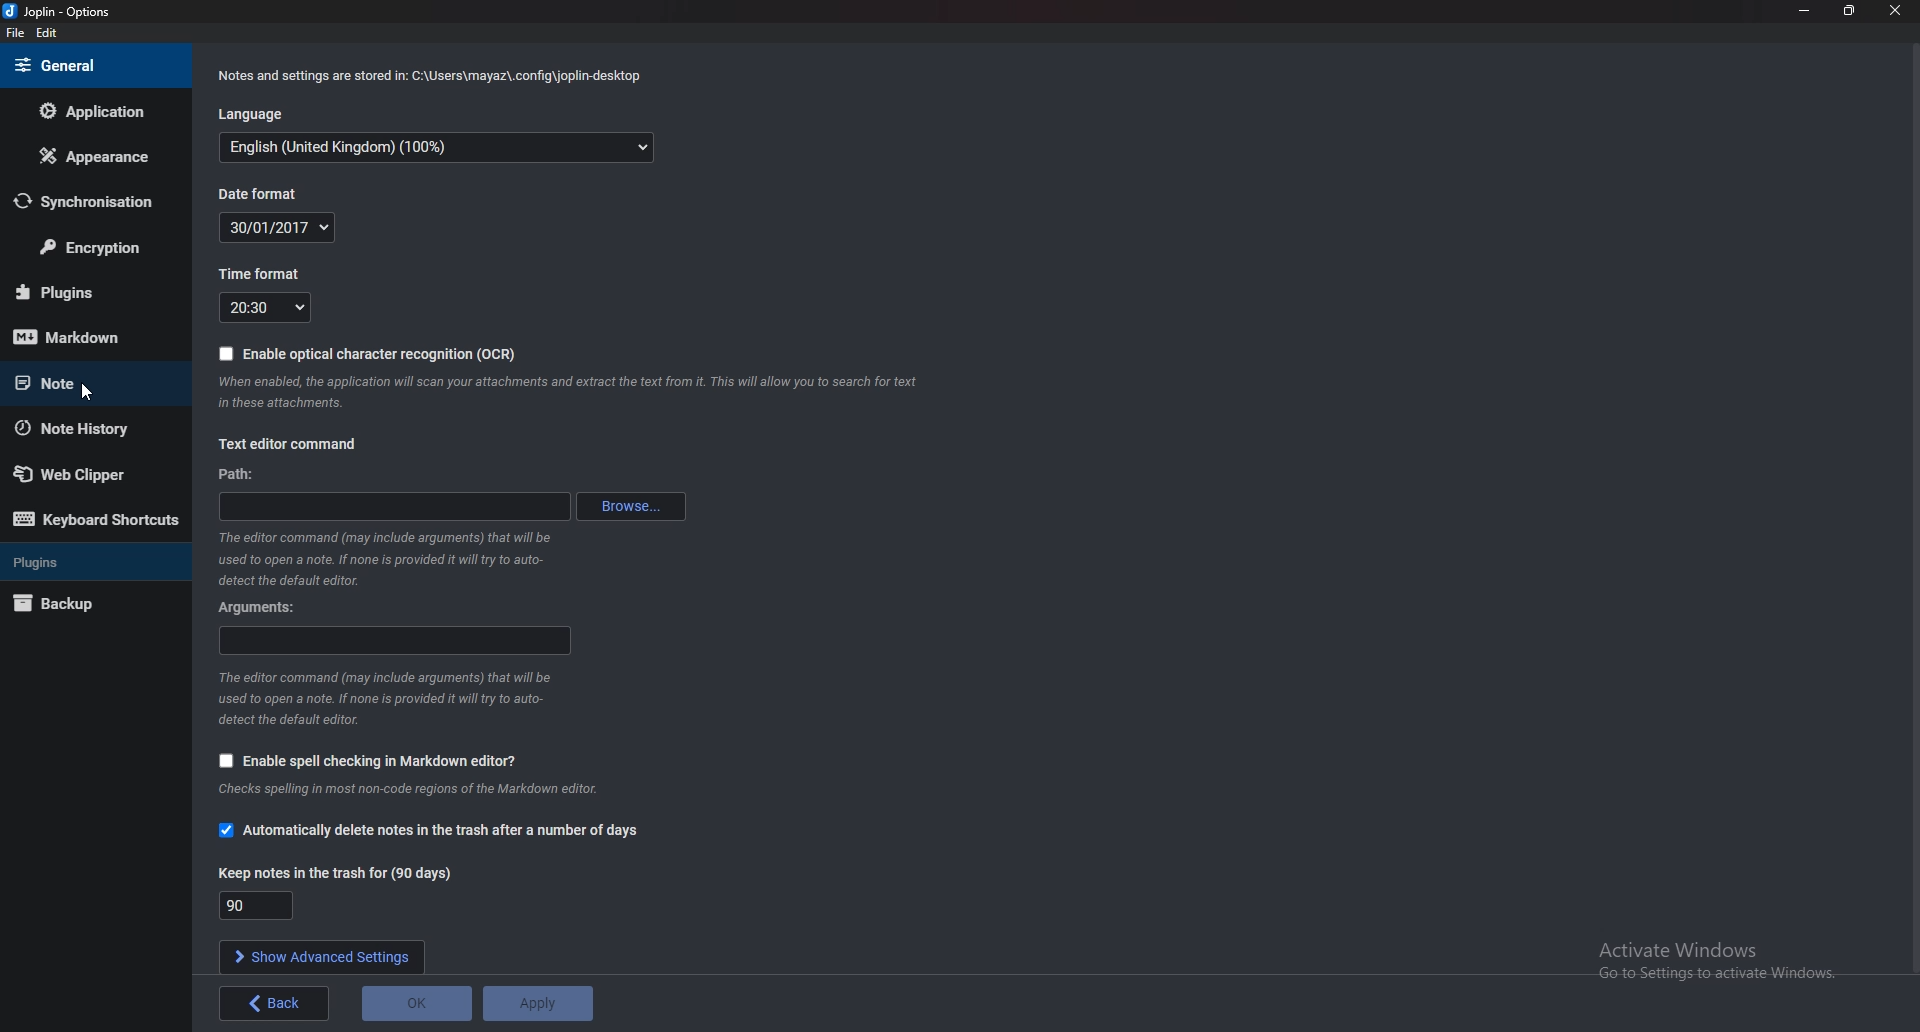 The image size is (1920, 1032). What do you see at coordinates (1894, 11) in the screenshot?
I see `close` at bounding box center [1894, 11].